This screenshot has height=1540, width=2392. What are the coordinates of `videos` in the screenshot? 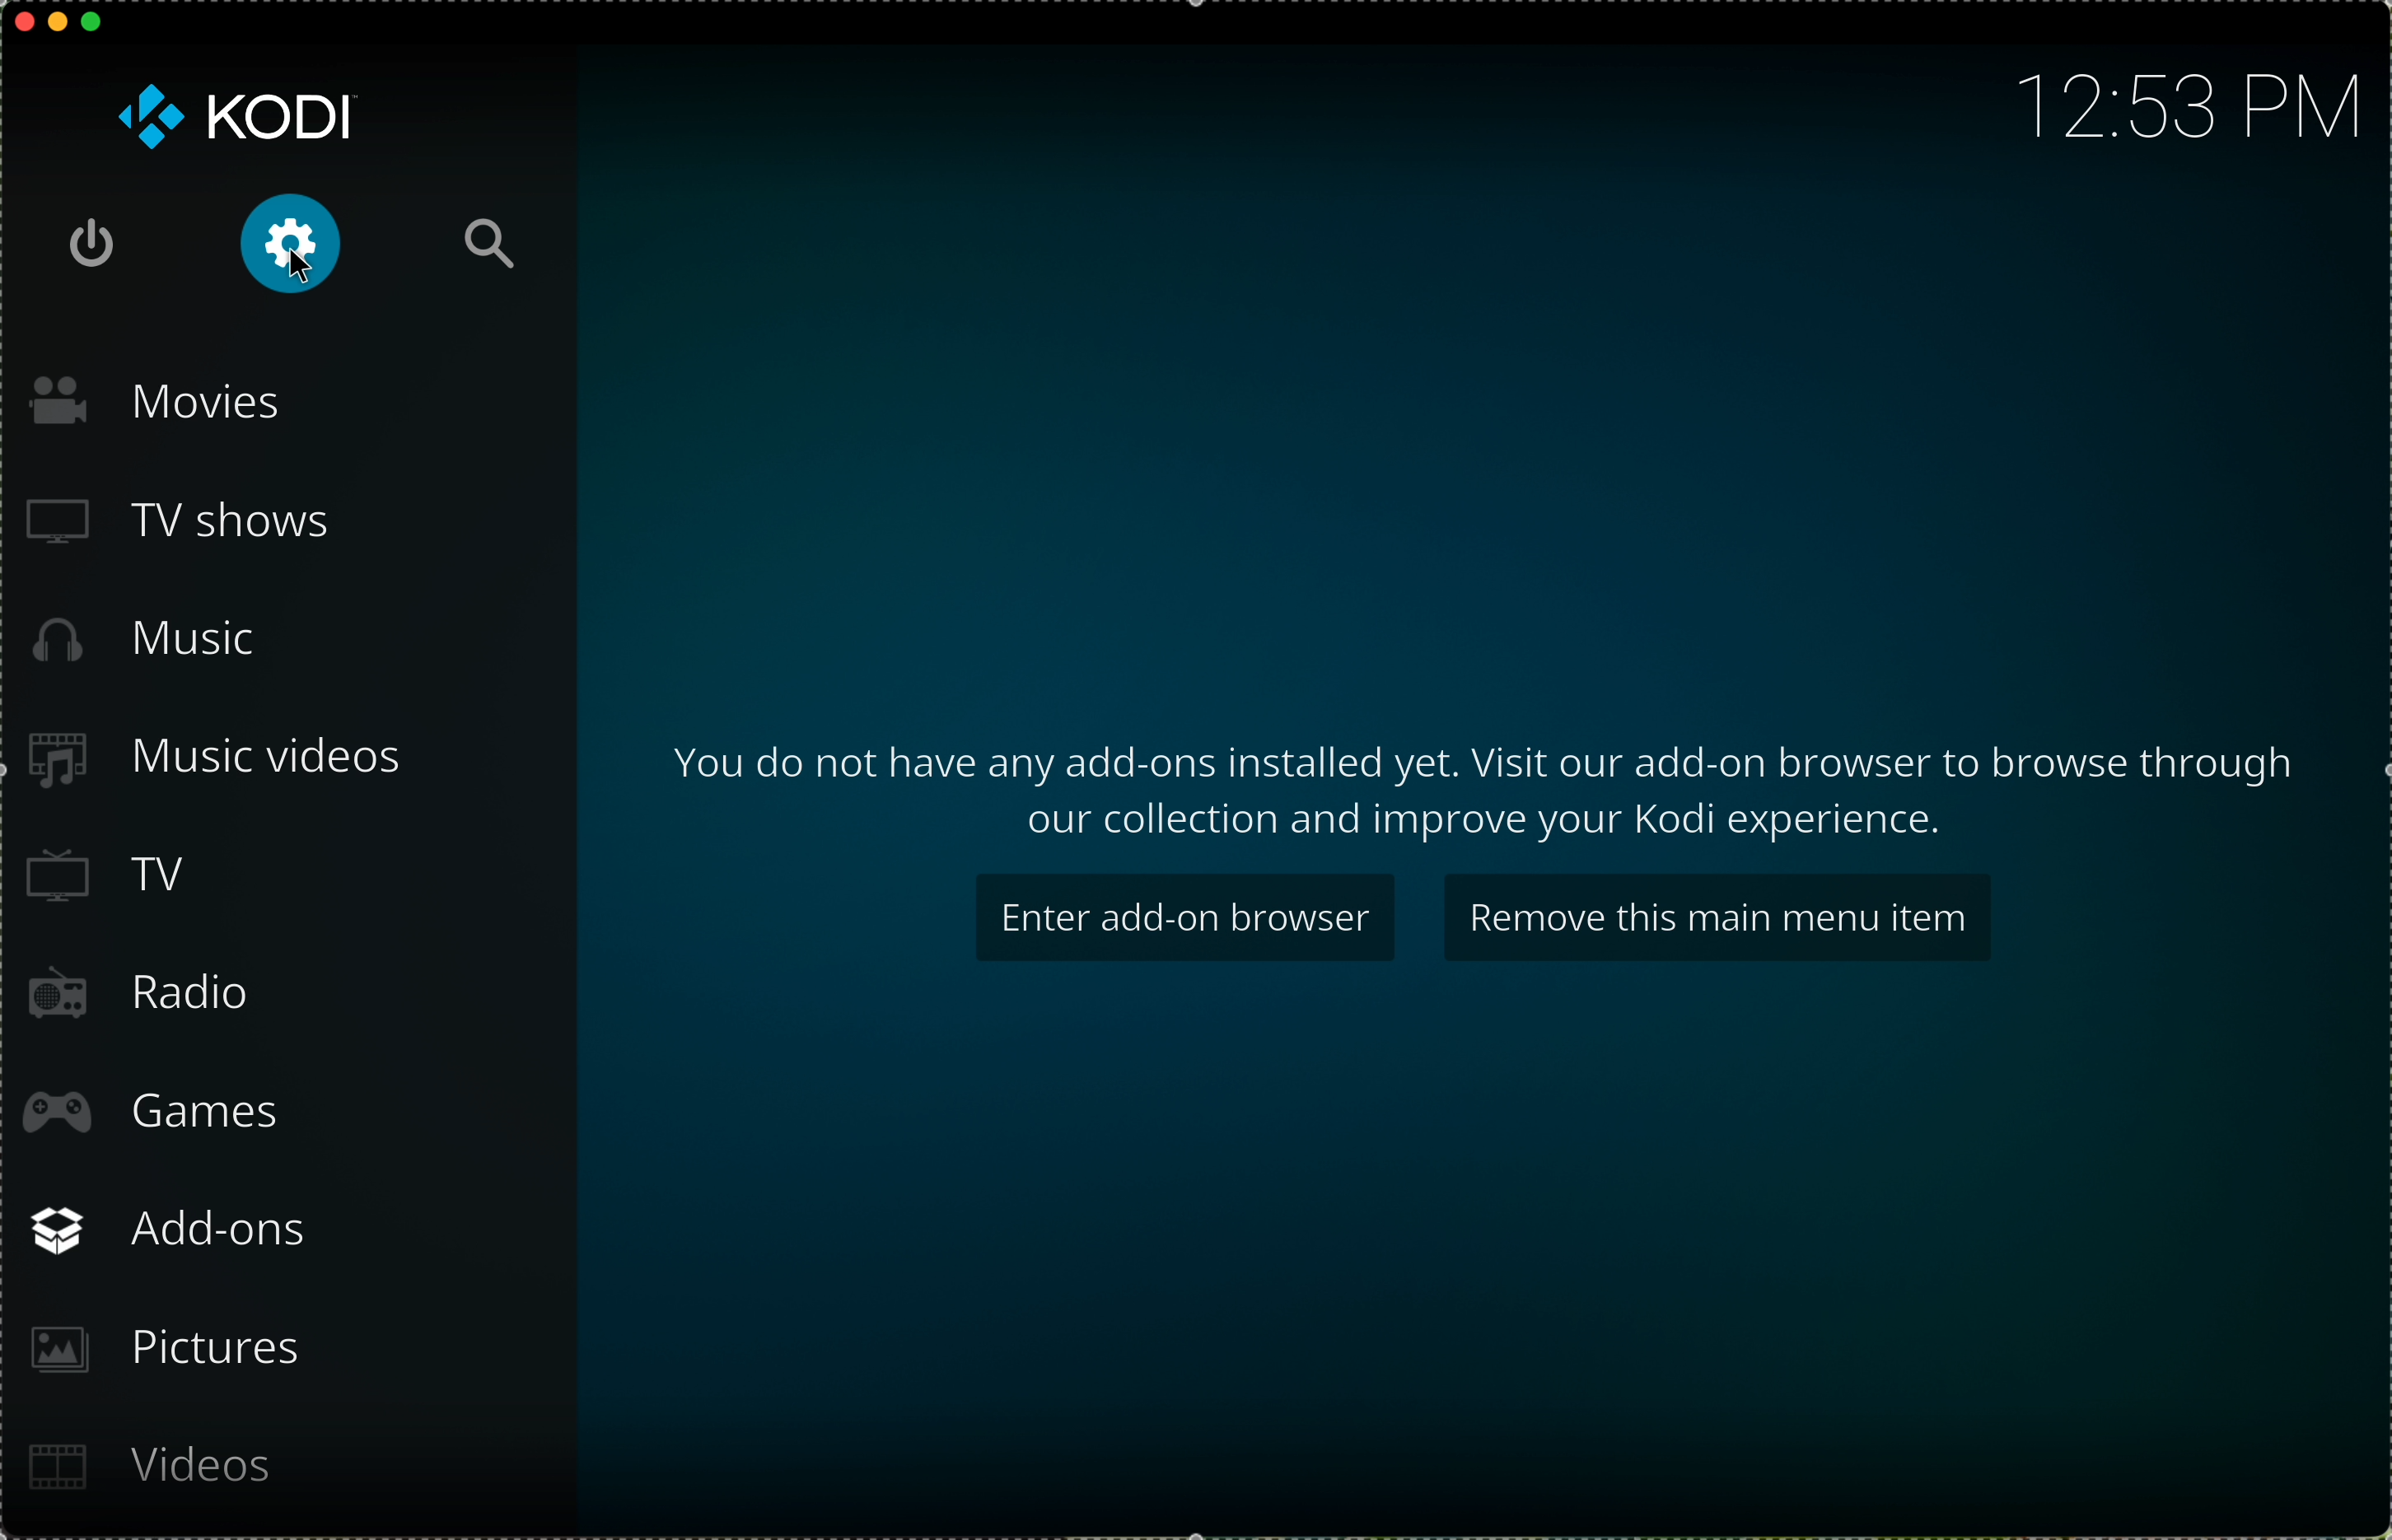 It's located at (161, 1465).